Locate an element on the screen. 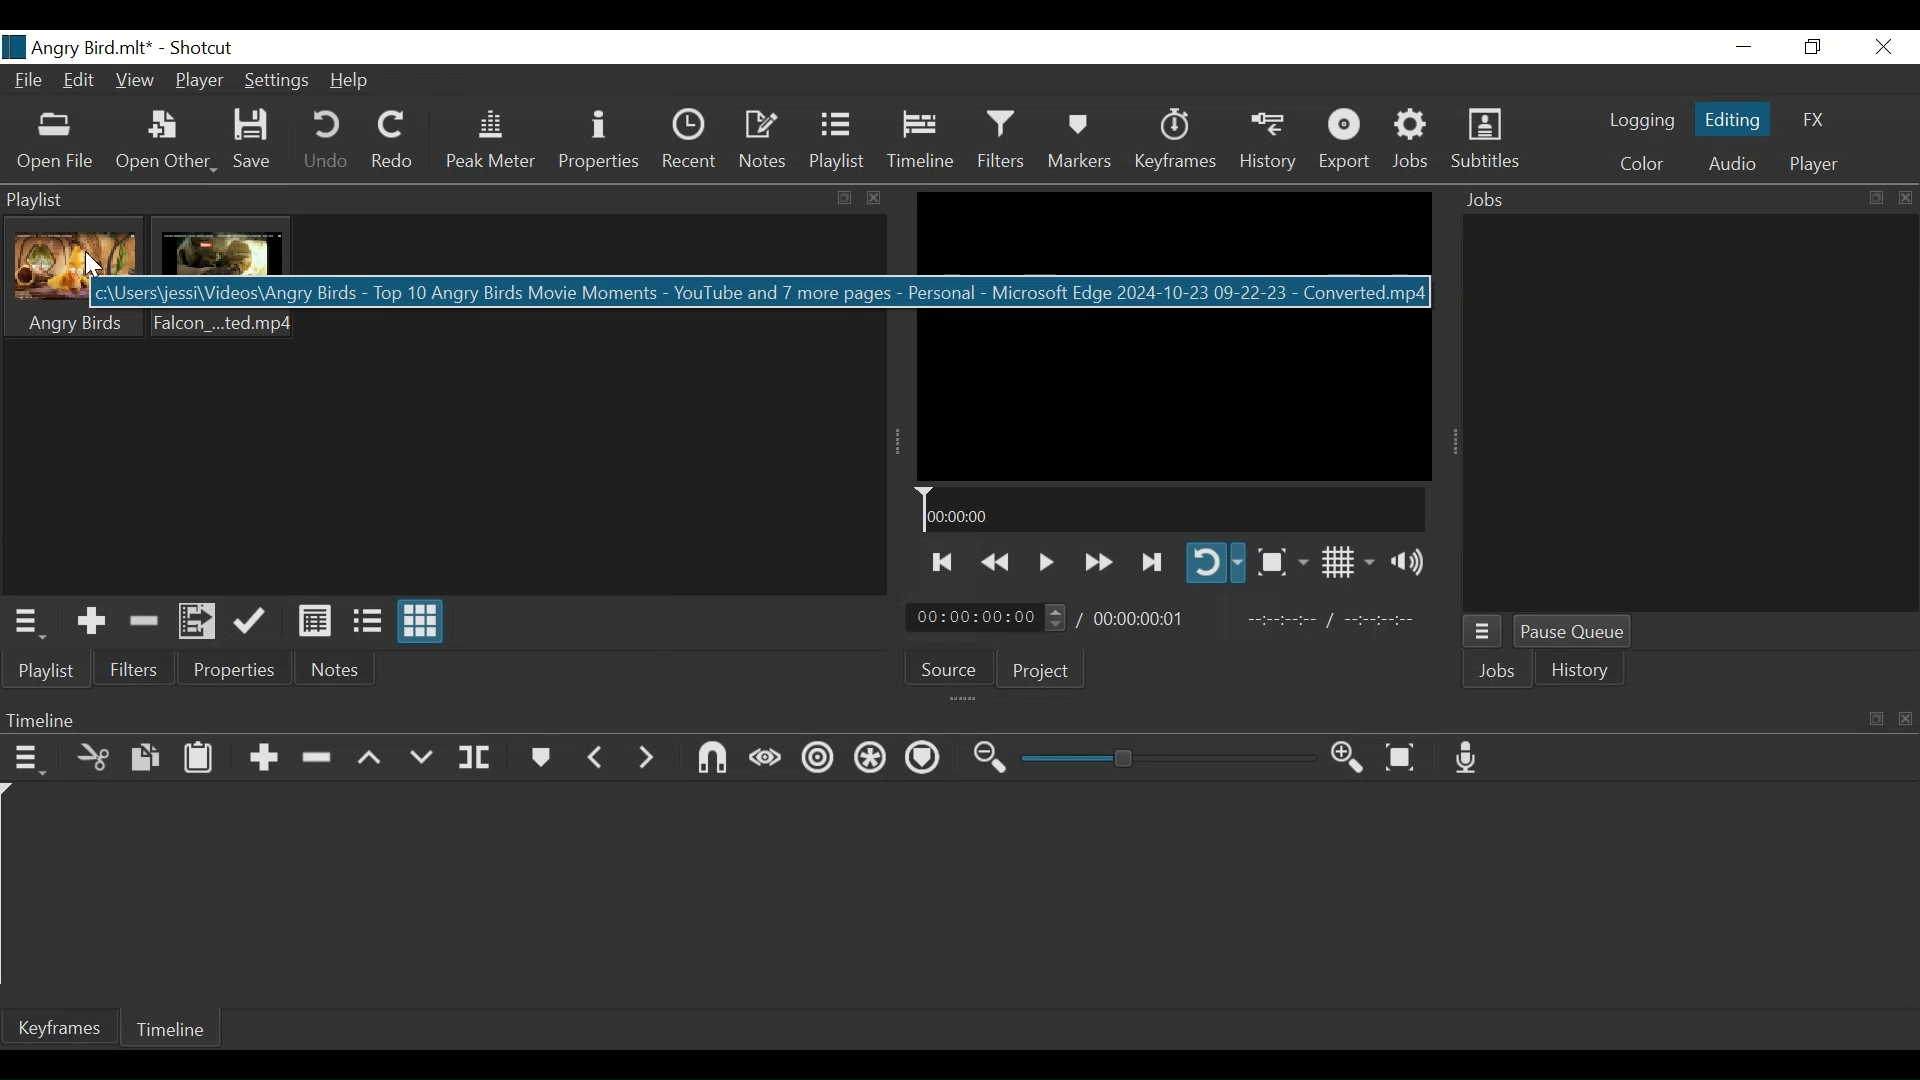 Image resolution: width=1920 pixels, height=1080 pixels. Source is located at coordinates (952, 672).